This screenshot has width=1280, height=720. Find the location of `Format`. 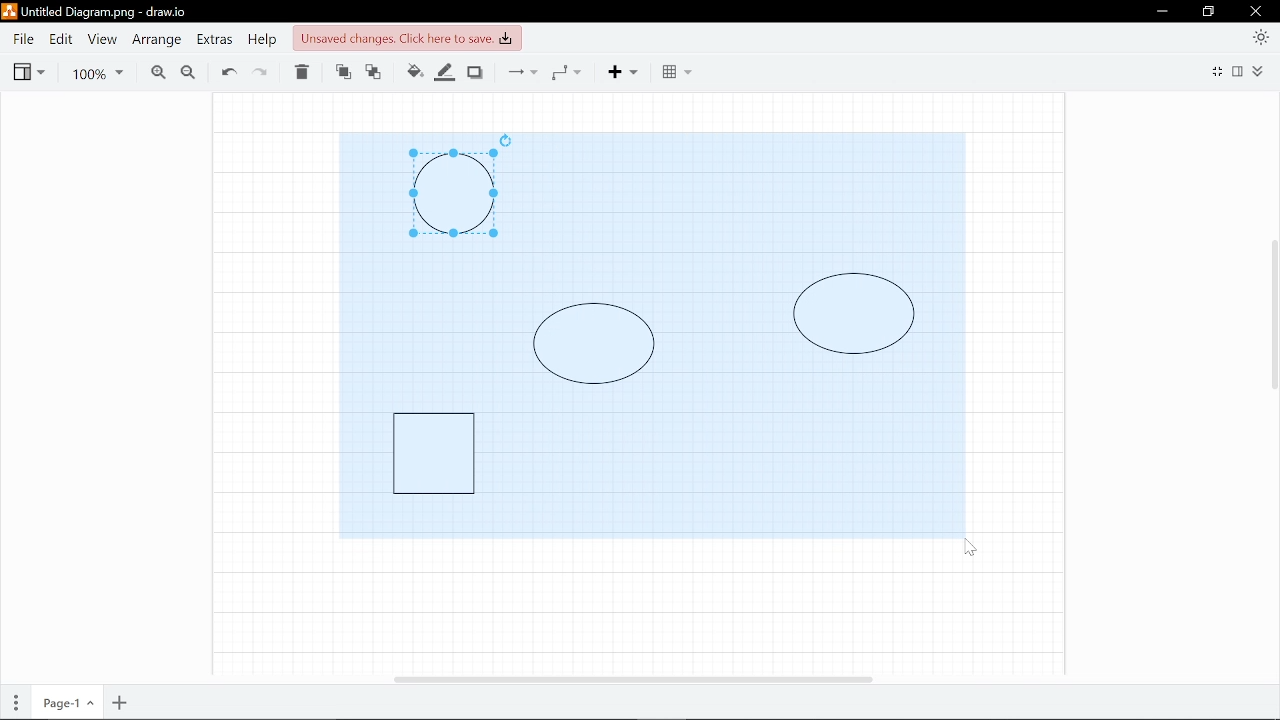

Format is located at coordinates (1240, 71).